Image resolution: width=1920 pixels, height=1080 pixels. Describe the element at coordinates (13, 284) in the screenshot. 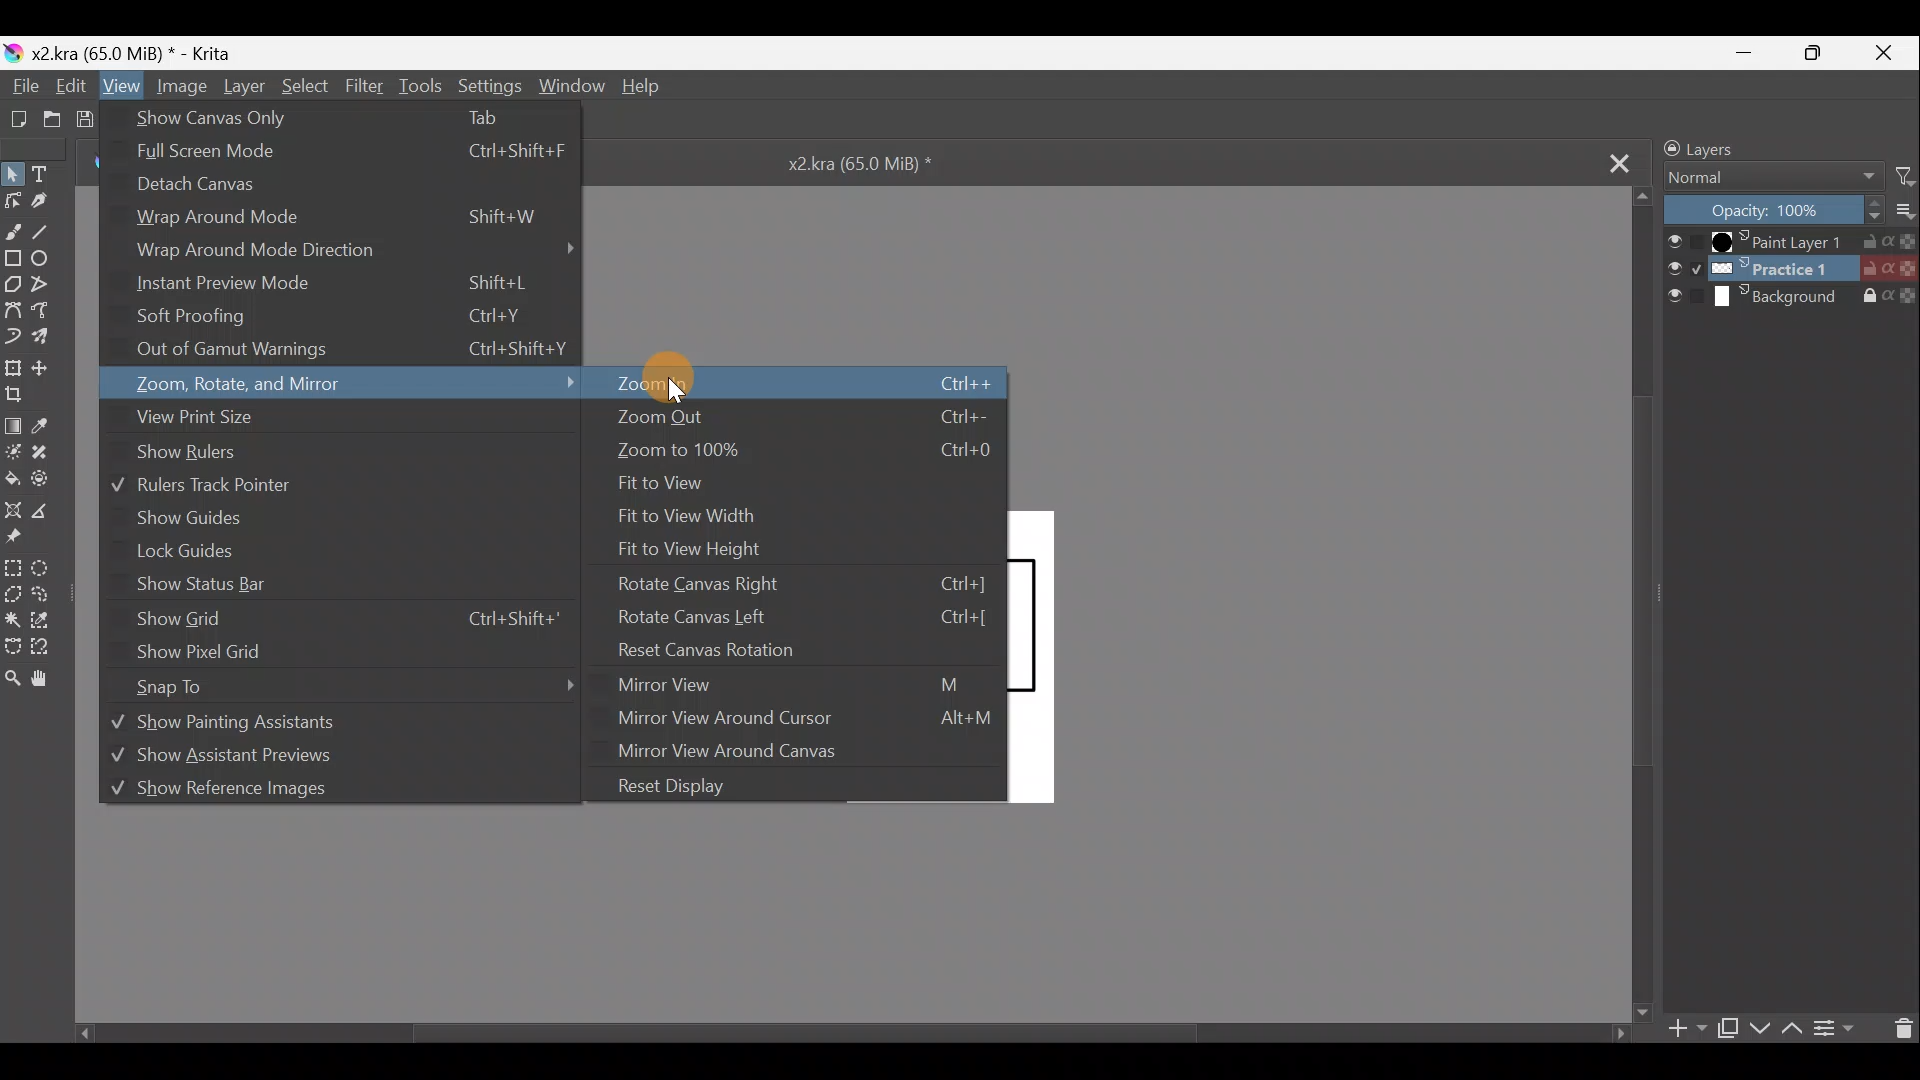

I see `Polygon tool` at that location.